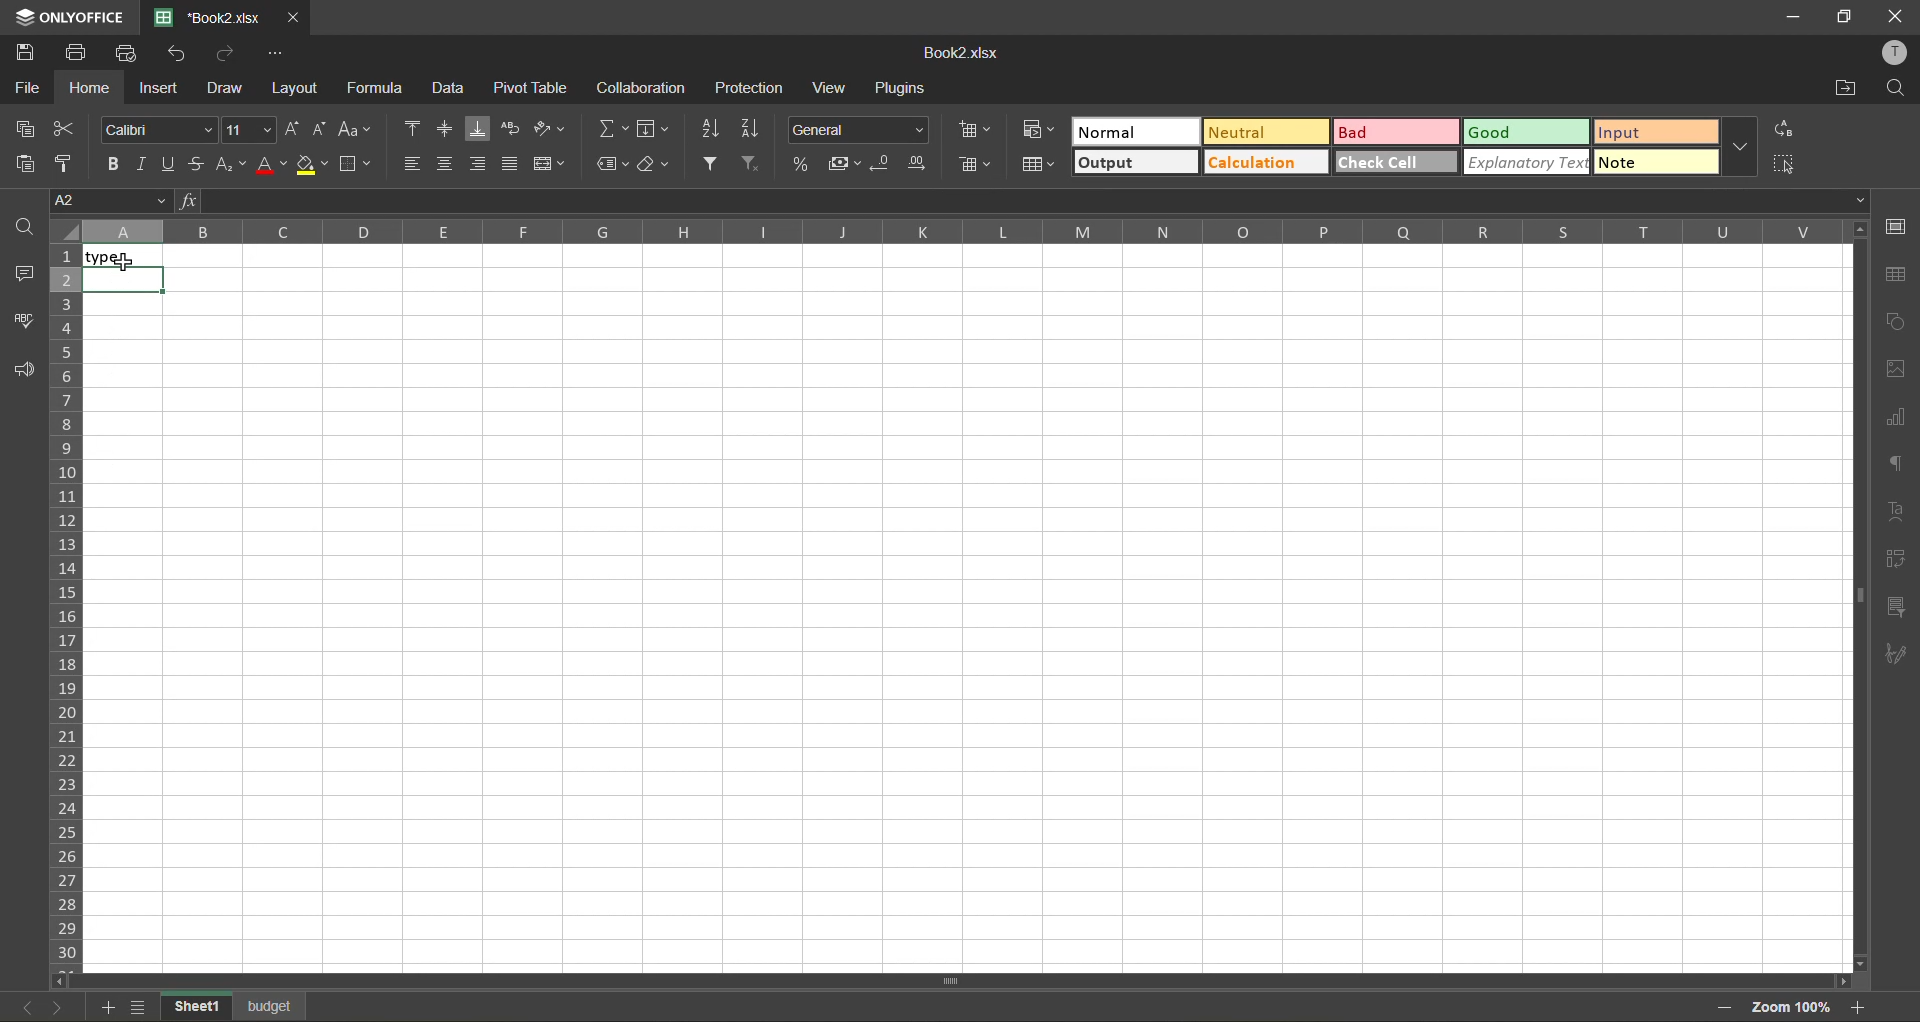 The width and height of the screenshot is (1920, 1022). What do you see at coordinates (1901, 656) in the screenshot?
I see `signature` at bounding box center [1901, 656].